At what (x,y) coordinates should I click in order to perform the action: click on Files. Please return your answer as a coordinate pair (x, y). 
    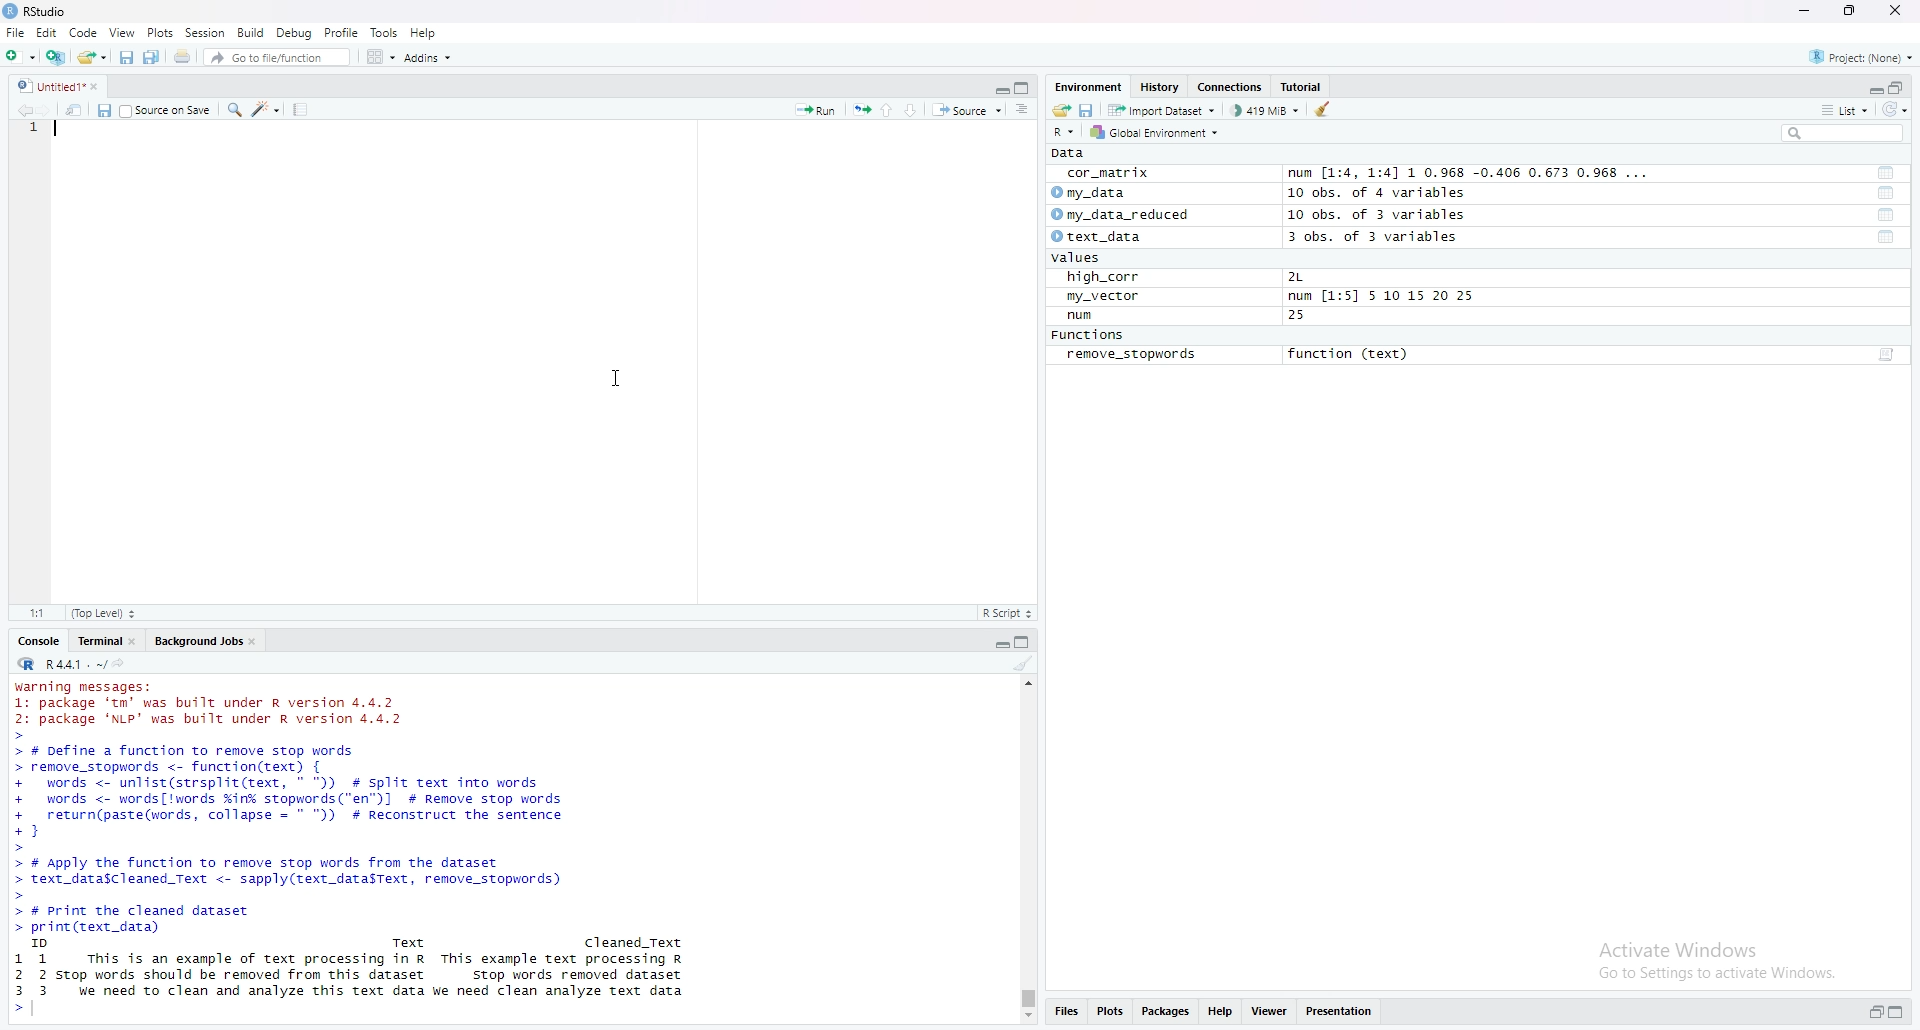
    Looking at the image, I should click on (1062, 1012).